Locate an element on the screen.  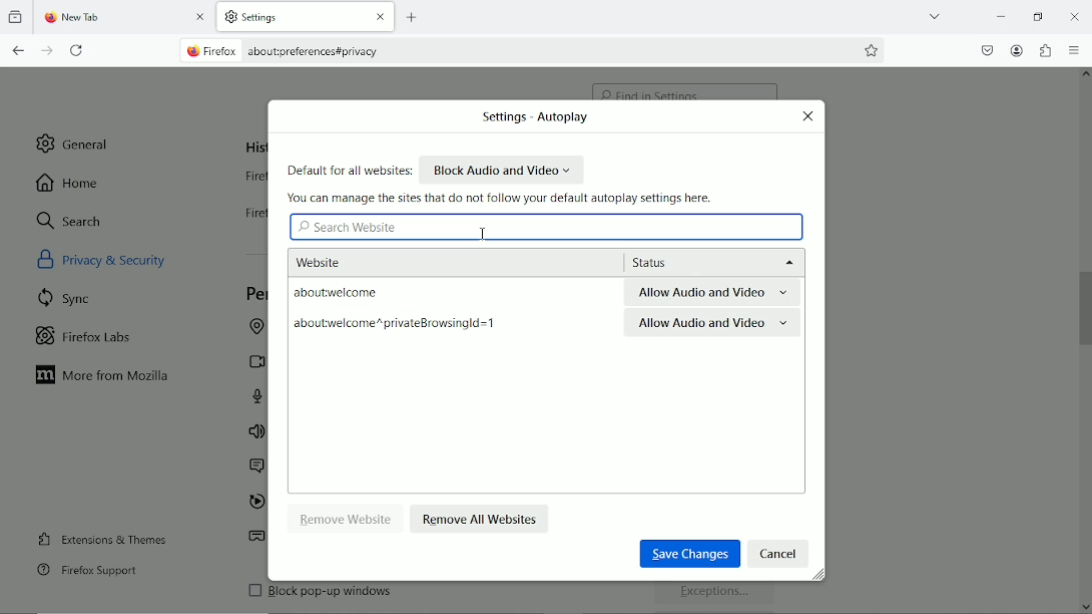
about:oreferences#privacy is located at coordinates (323, 51).